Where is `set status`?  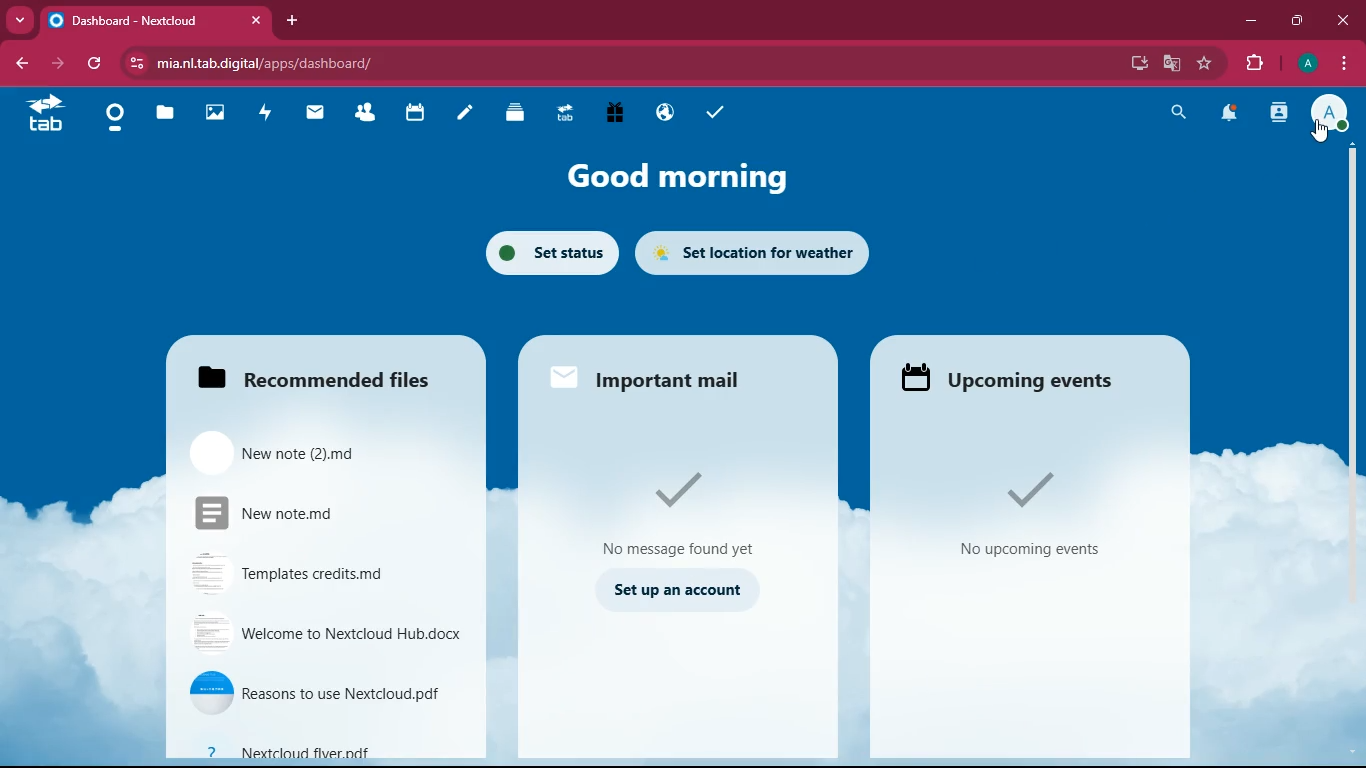 set status is located at coordinates (551, 254).